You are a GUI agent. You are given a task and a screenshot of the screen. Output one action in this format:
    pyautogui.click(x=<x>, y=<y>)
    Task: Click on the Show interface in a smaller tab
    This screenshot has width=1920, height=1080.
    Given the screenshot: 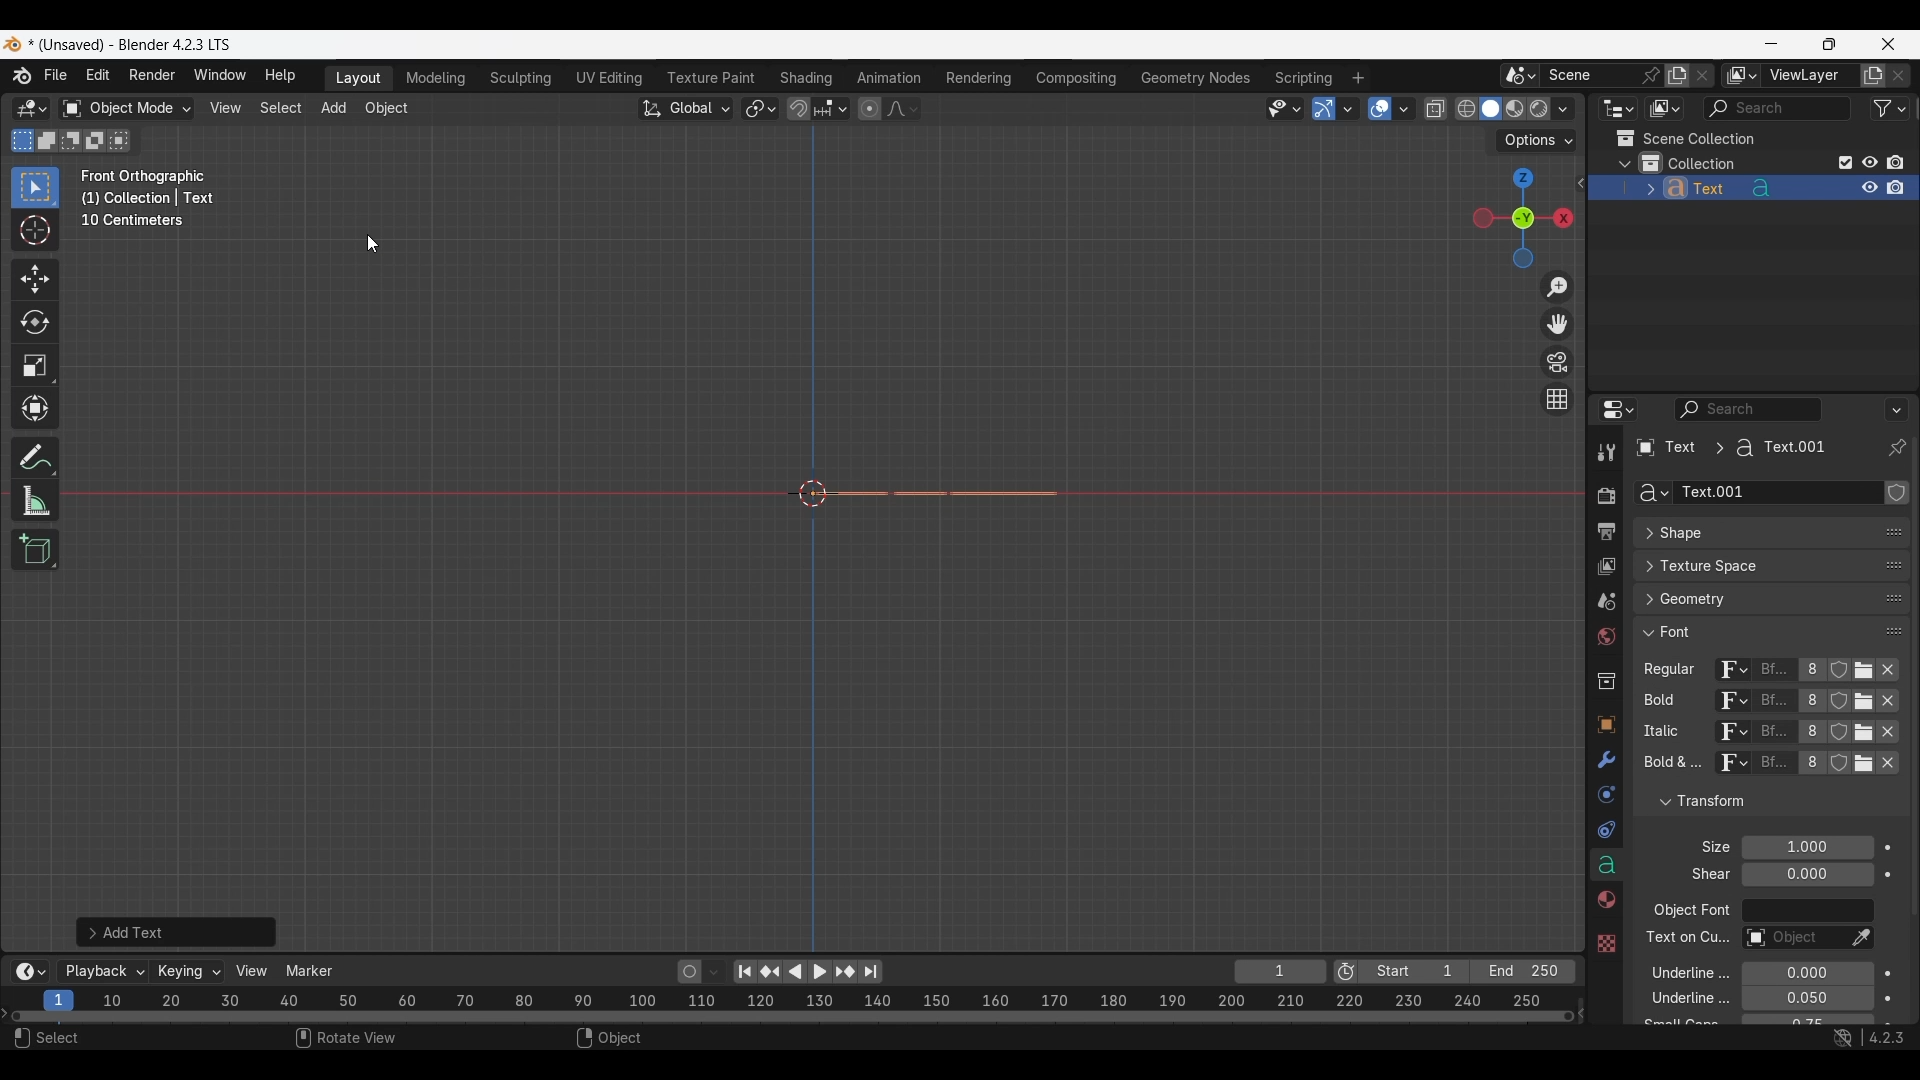 What is the action you would take?
    pyautogui.click(x=1829, y=44)
    